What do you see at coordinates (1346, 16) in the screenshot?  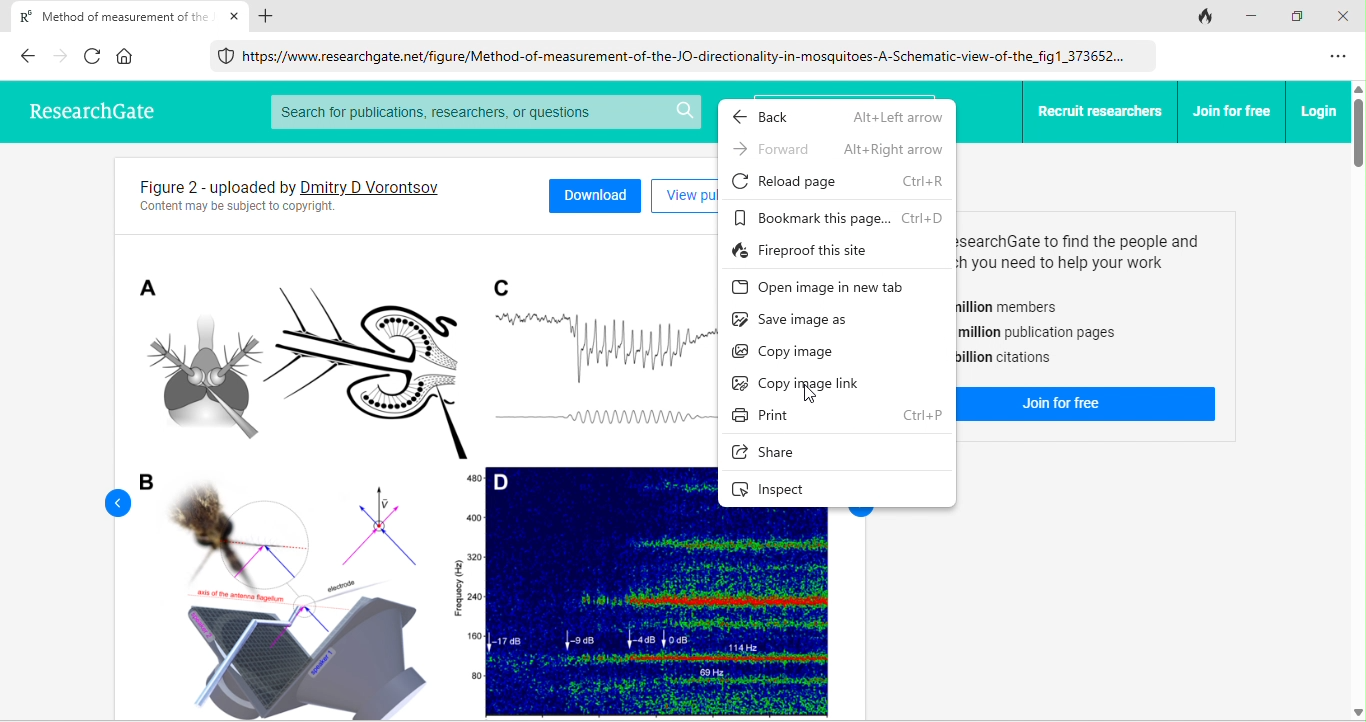 I see `close ` at bounding box center [1346, 16].